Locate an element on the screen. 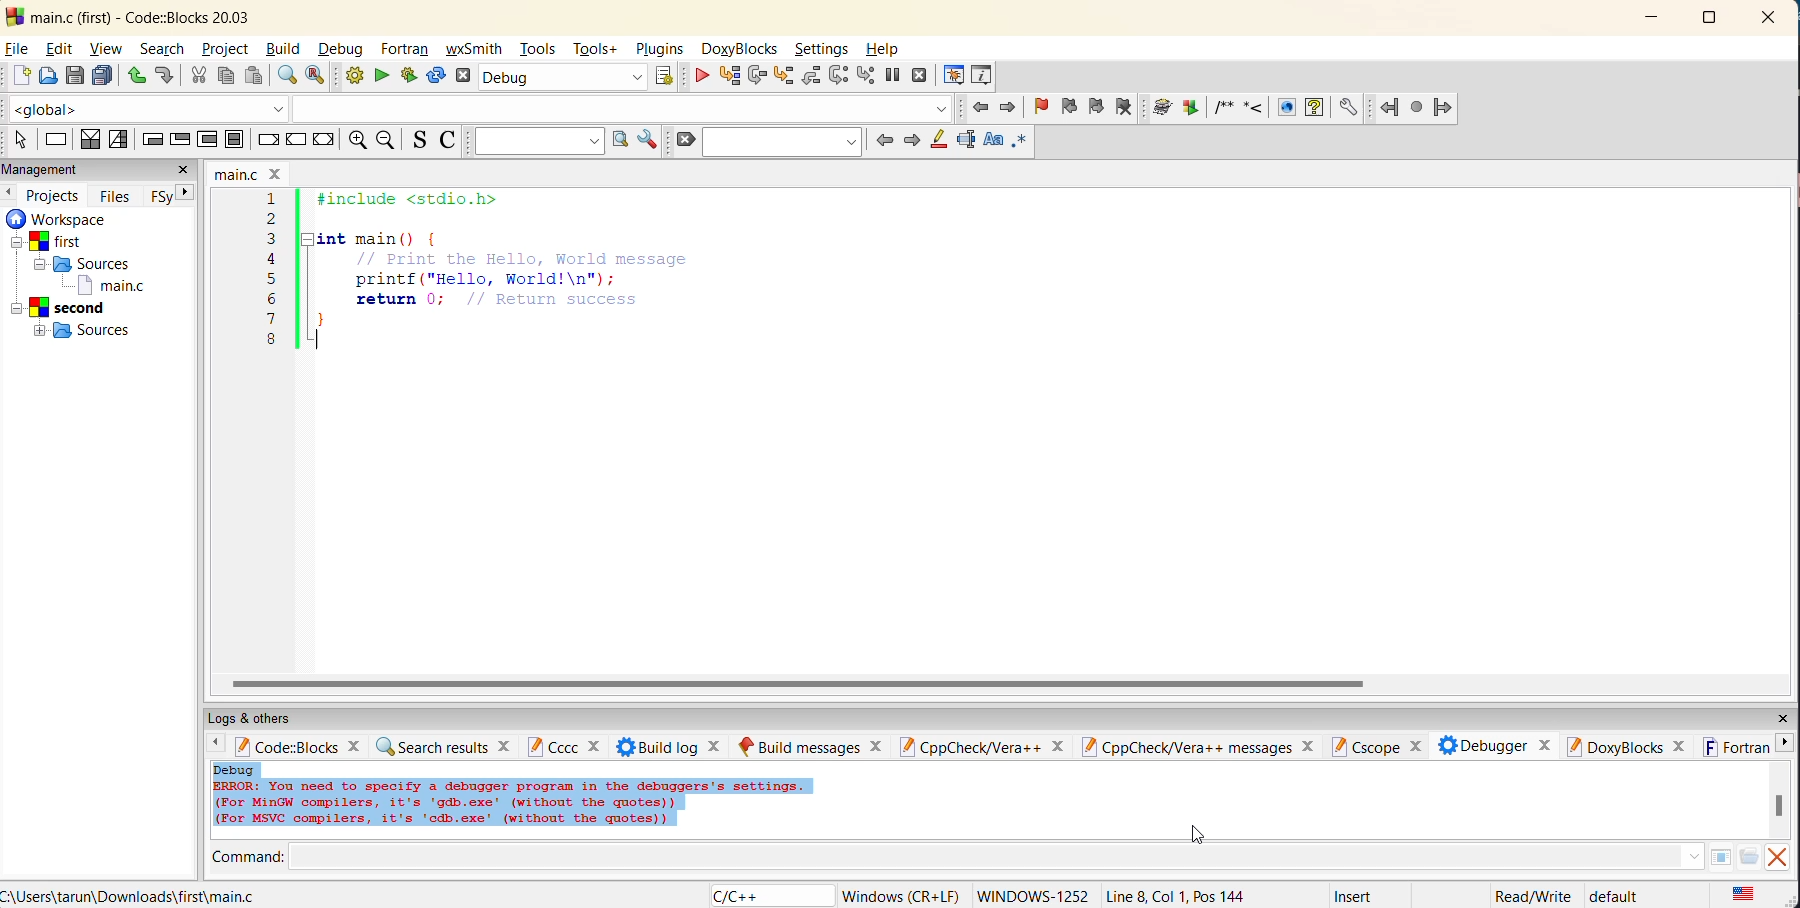 The width and height of the screenshot is (1800, 908). next is located at coordinates (912, 142).